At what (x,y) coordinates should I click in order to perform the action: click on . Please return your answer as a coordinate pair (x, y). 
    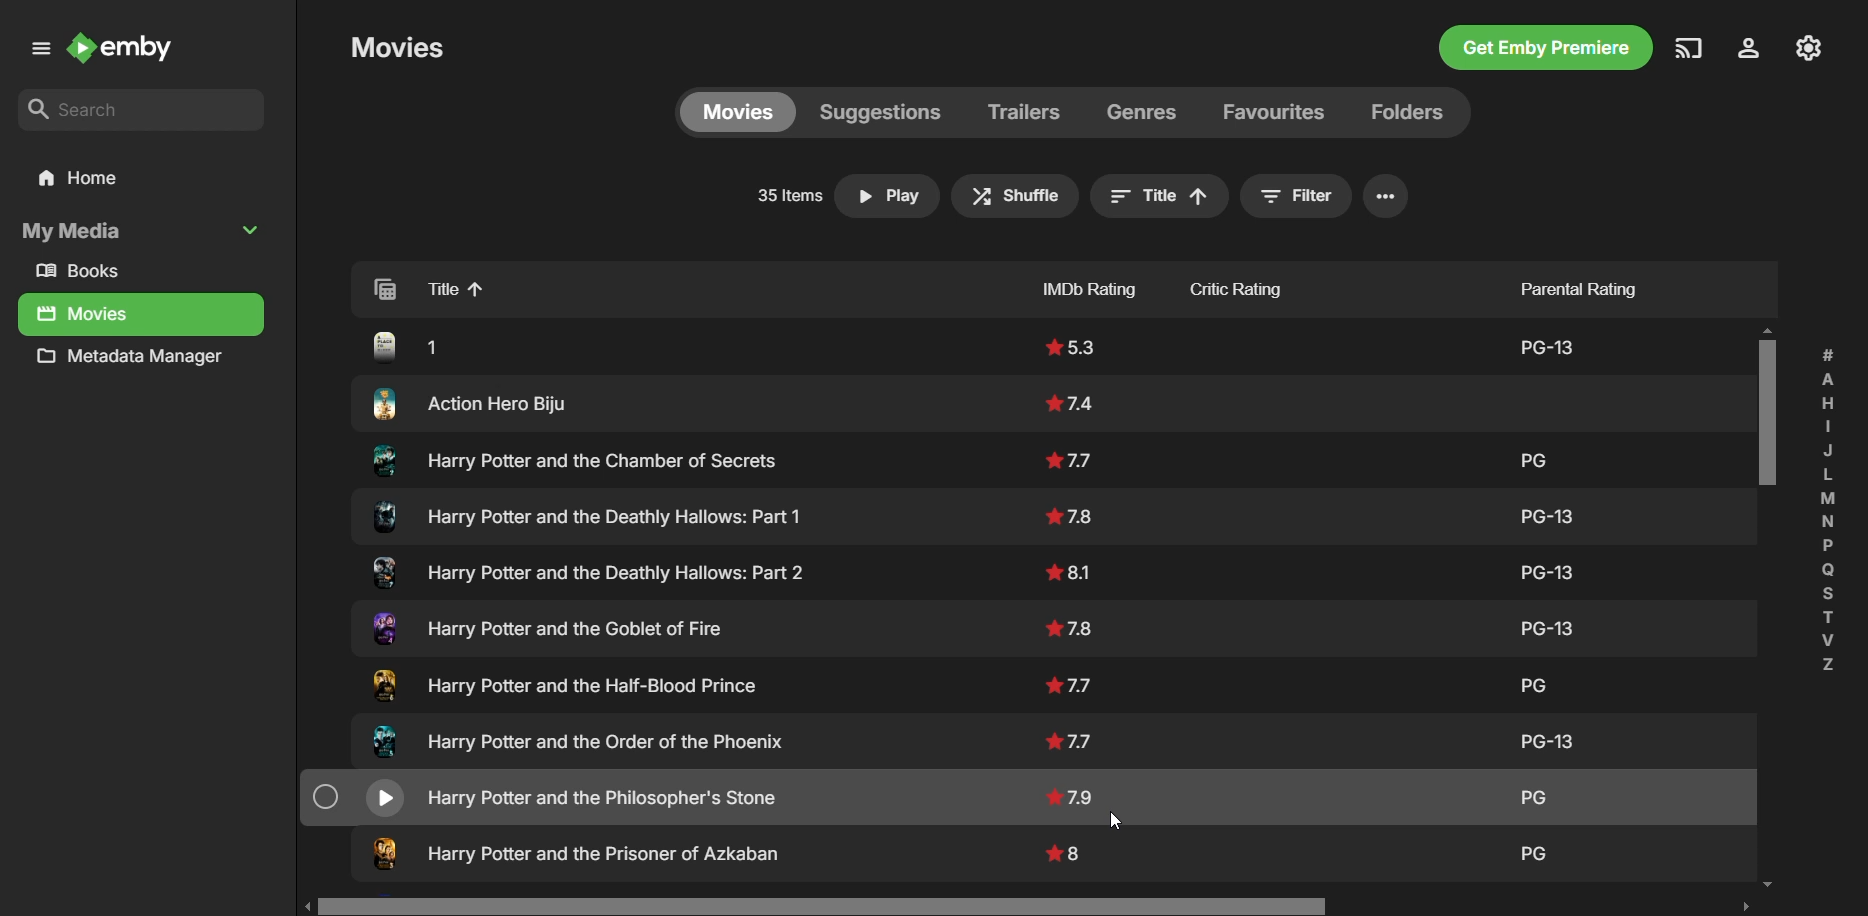
    Looking at the image, I should click on (424, 340).